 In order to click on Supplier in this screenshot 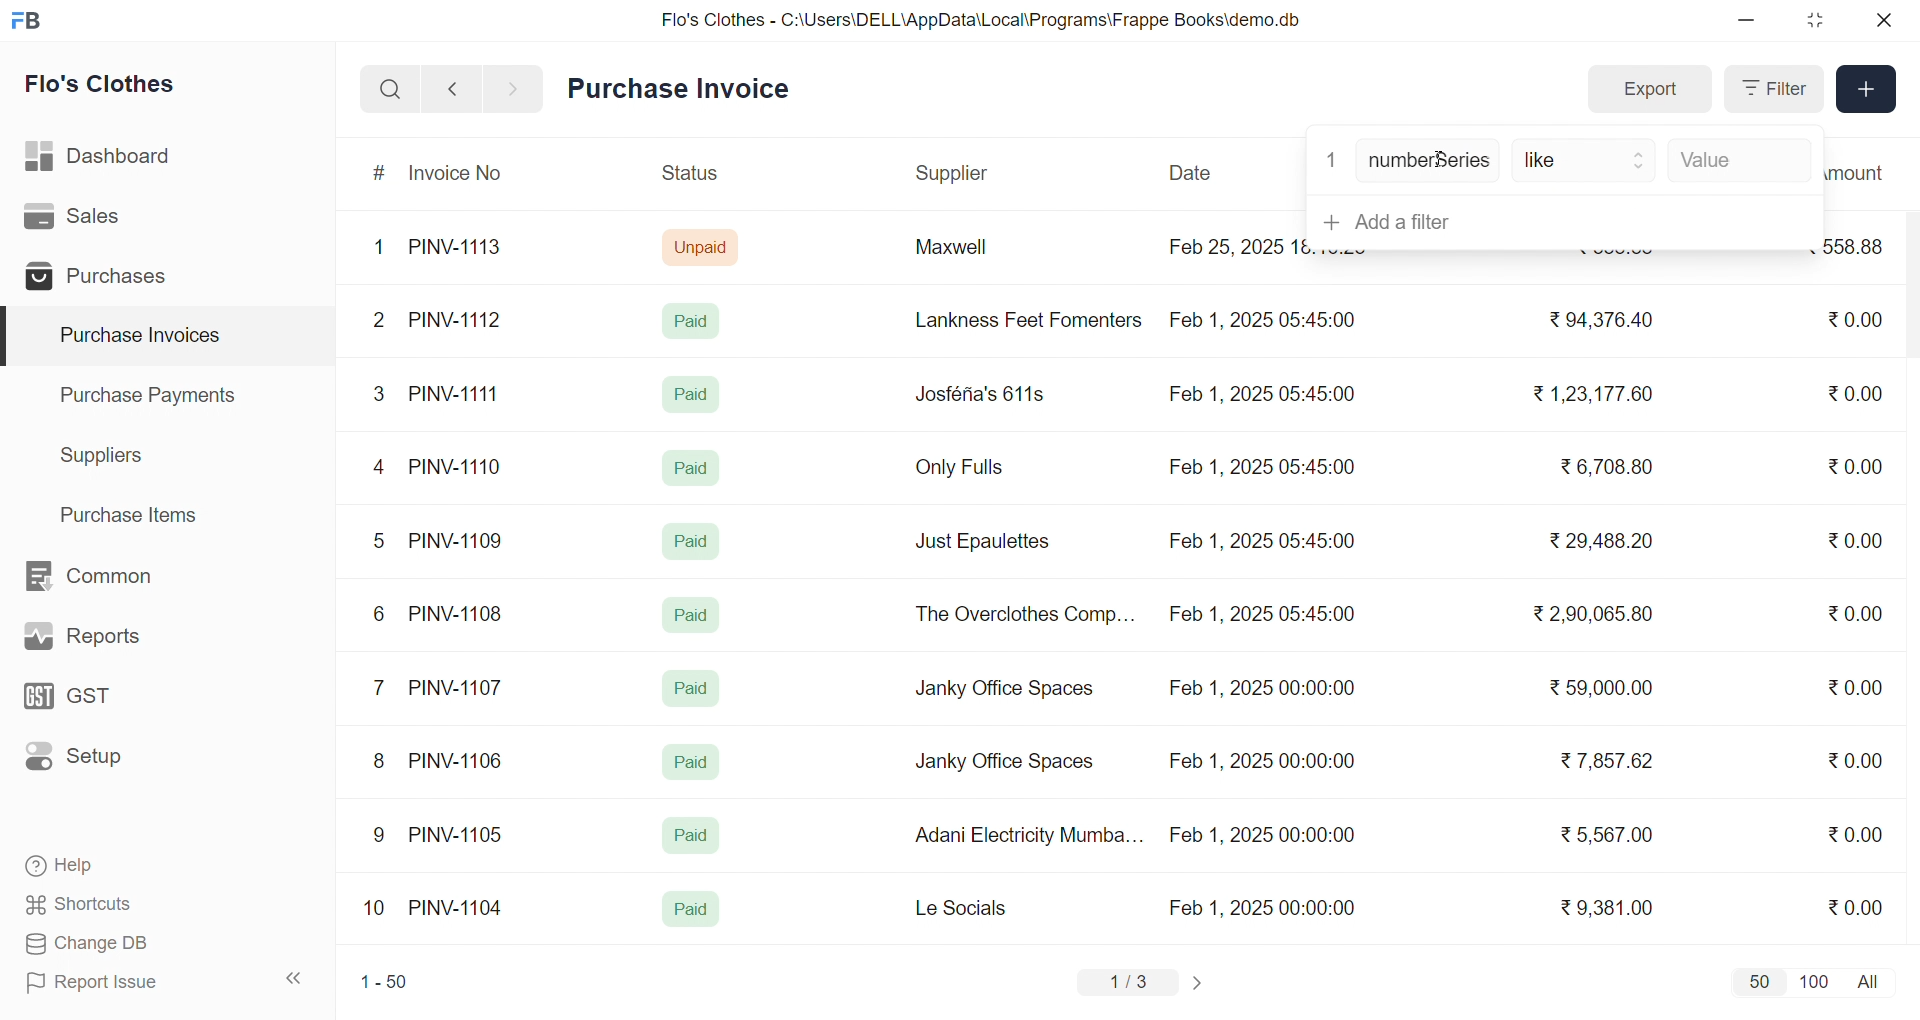, I will do `click(955, 174)`.